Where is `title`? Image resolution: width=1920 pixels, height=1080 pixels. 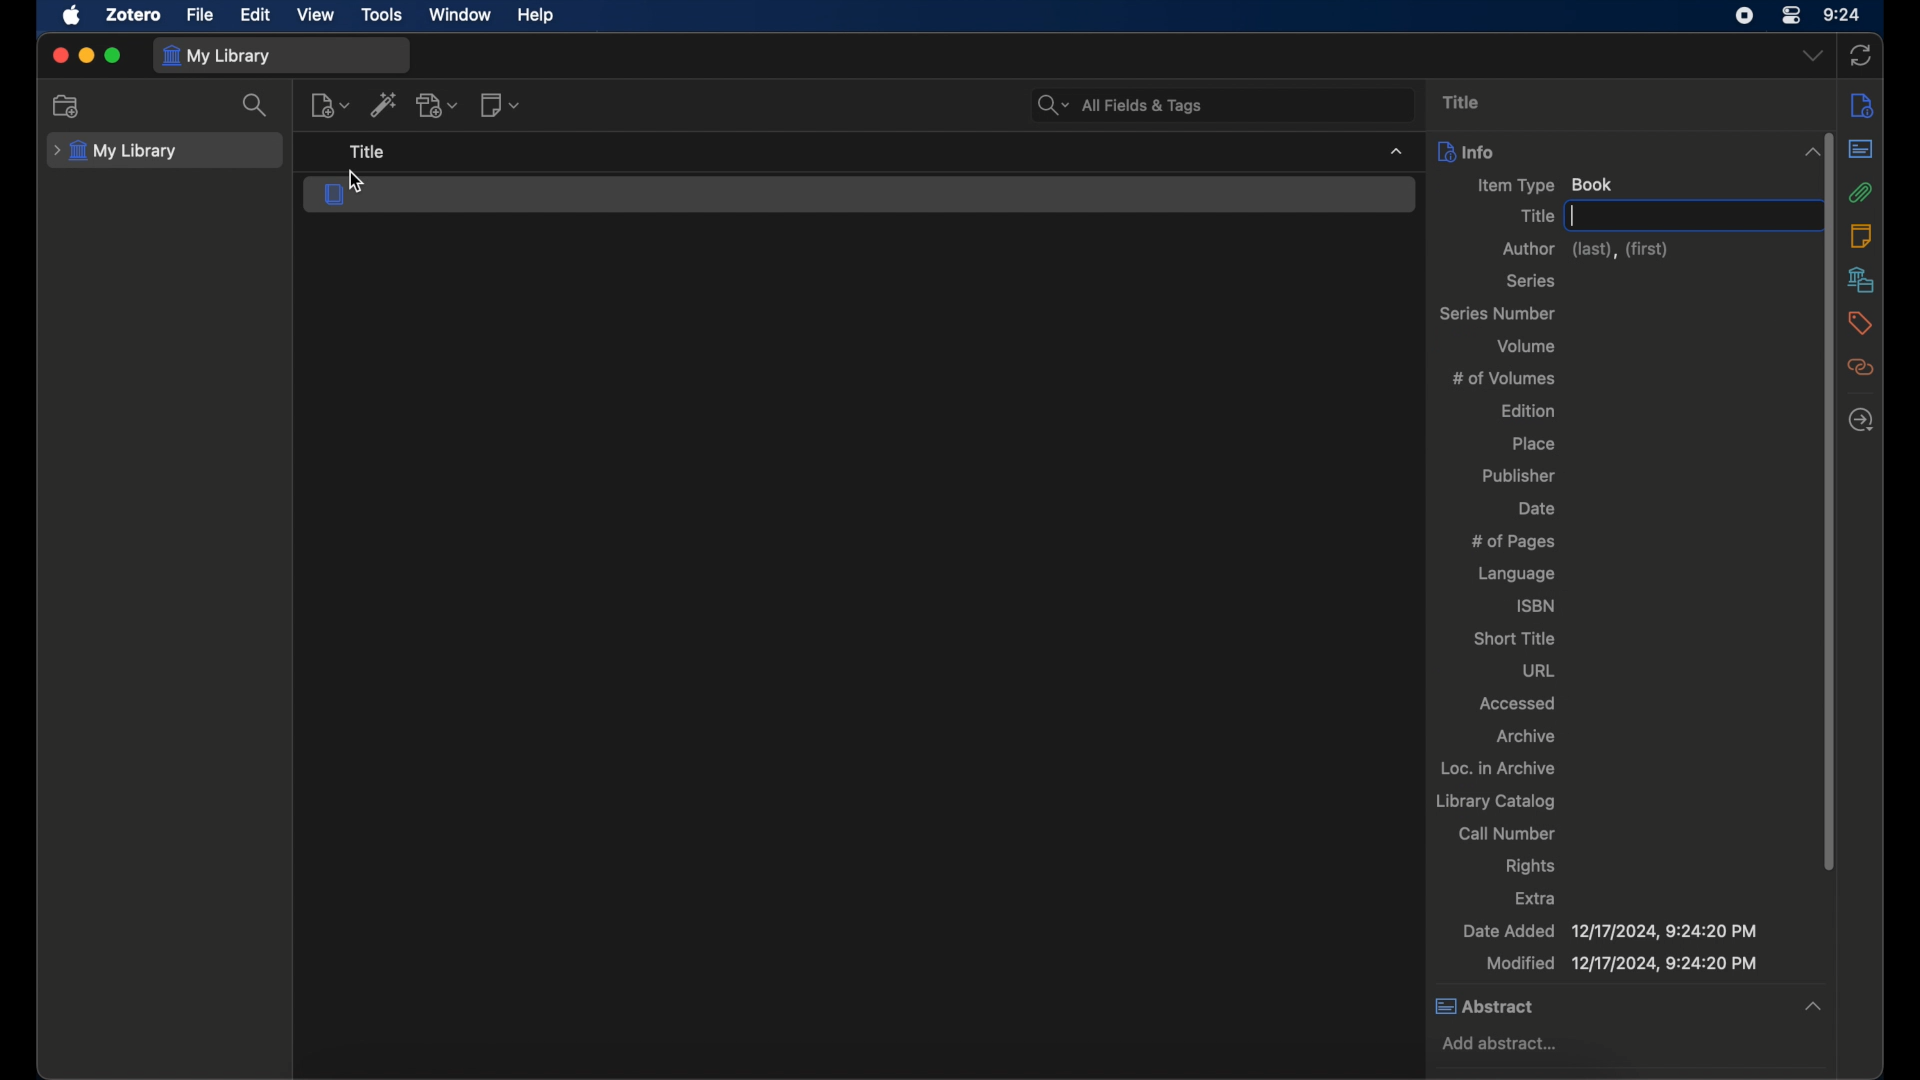
title is located at coordinates (1537, 215).